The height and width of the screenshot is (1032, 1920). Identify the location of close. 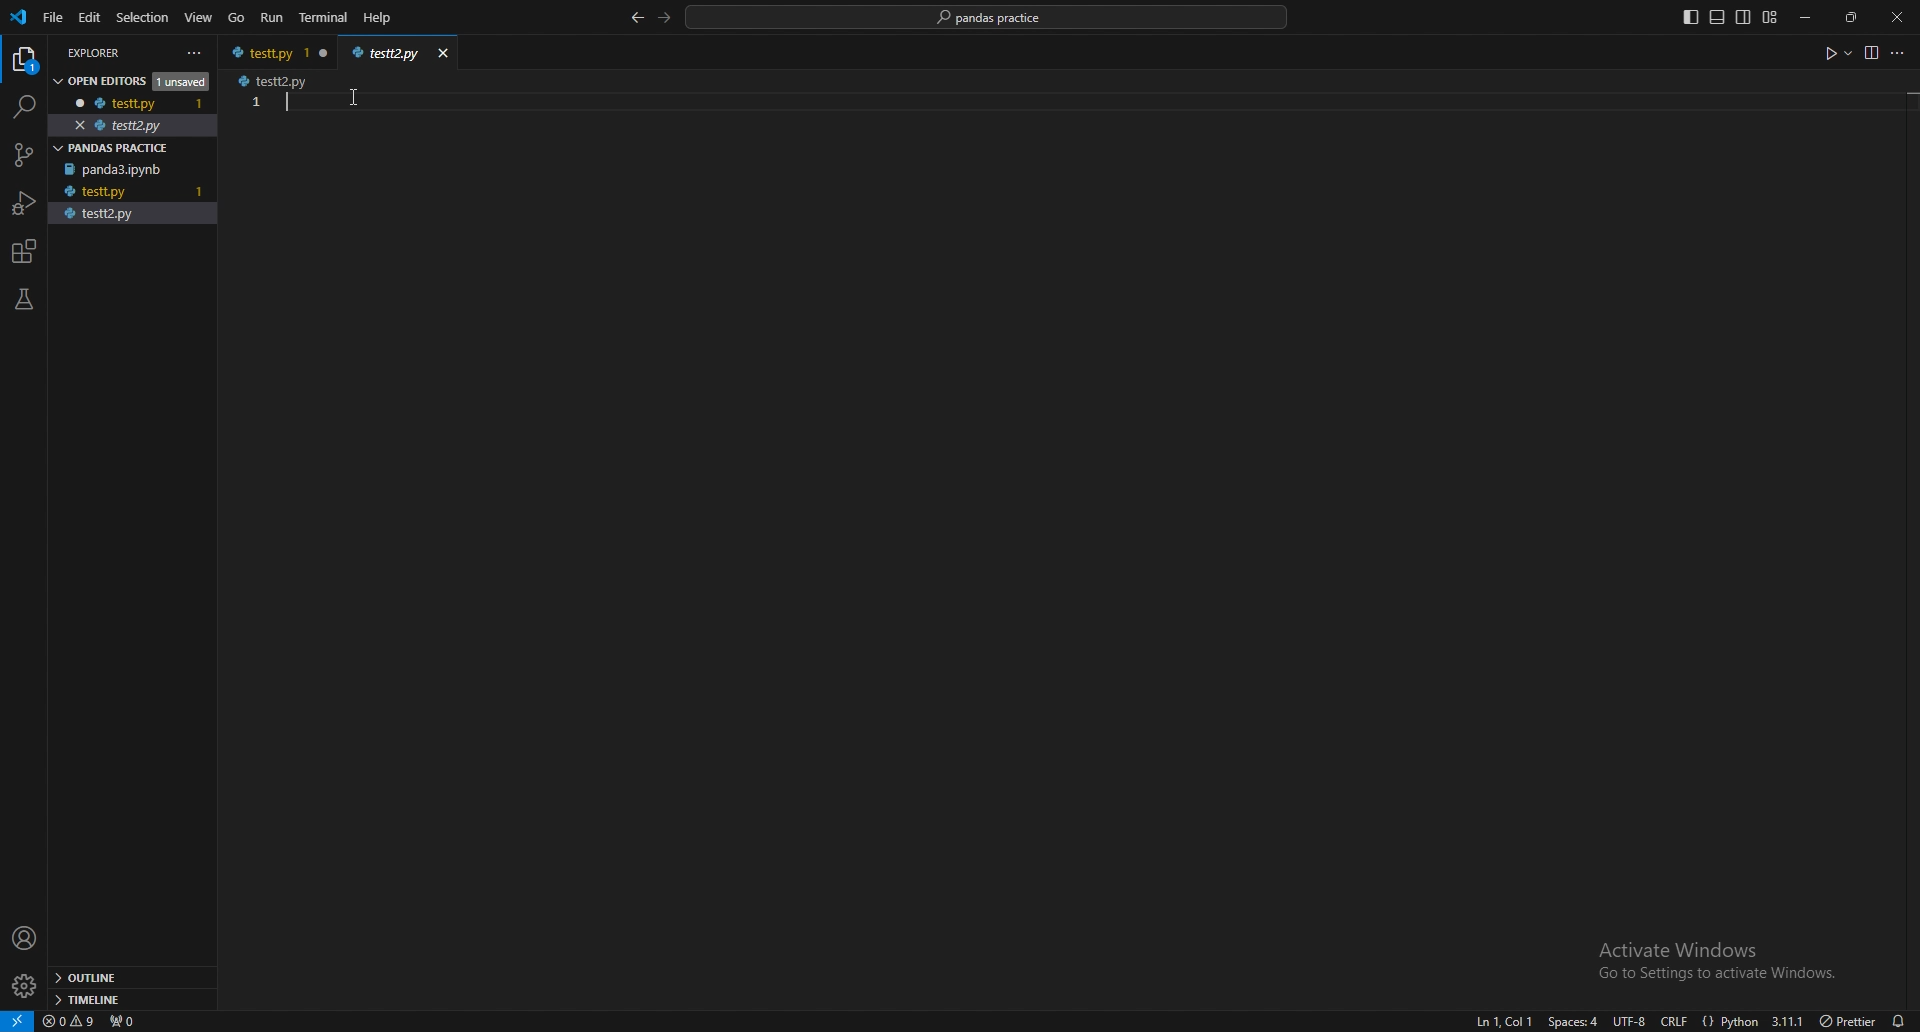
(1897, 17).